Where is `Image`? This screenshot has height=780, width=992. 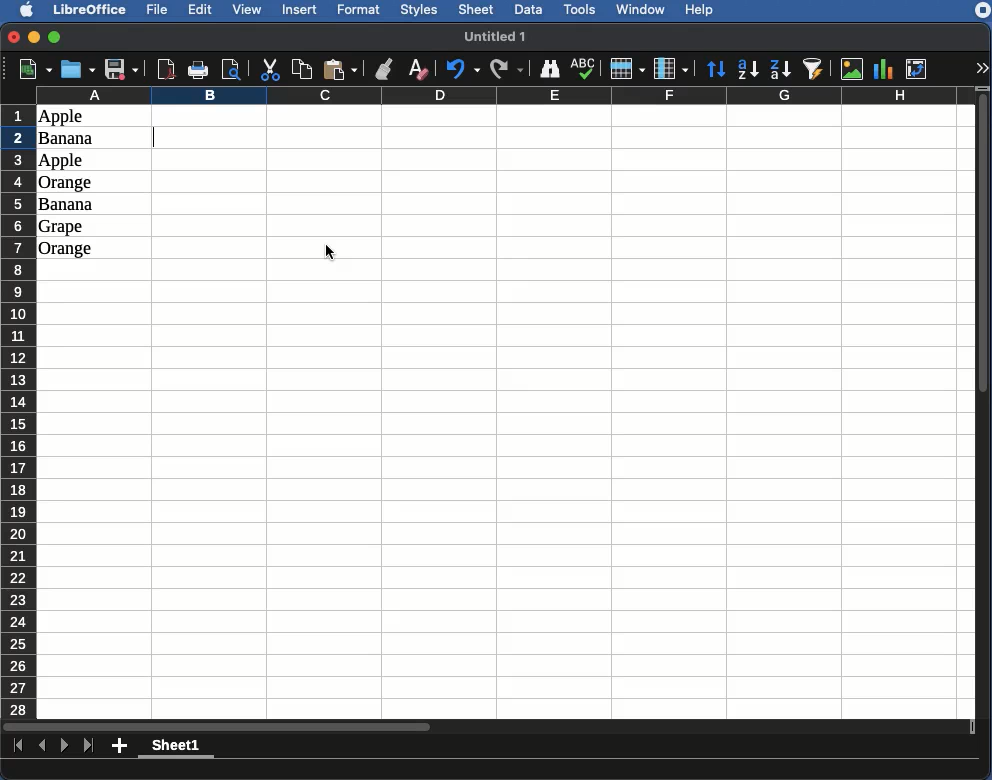
Image is located at coordinates (852, 68).